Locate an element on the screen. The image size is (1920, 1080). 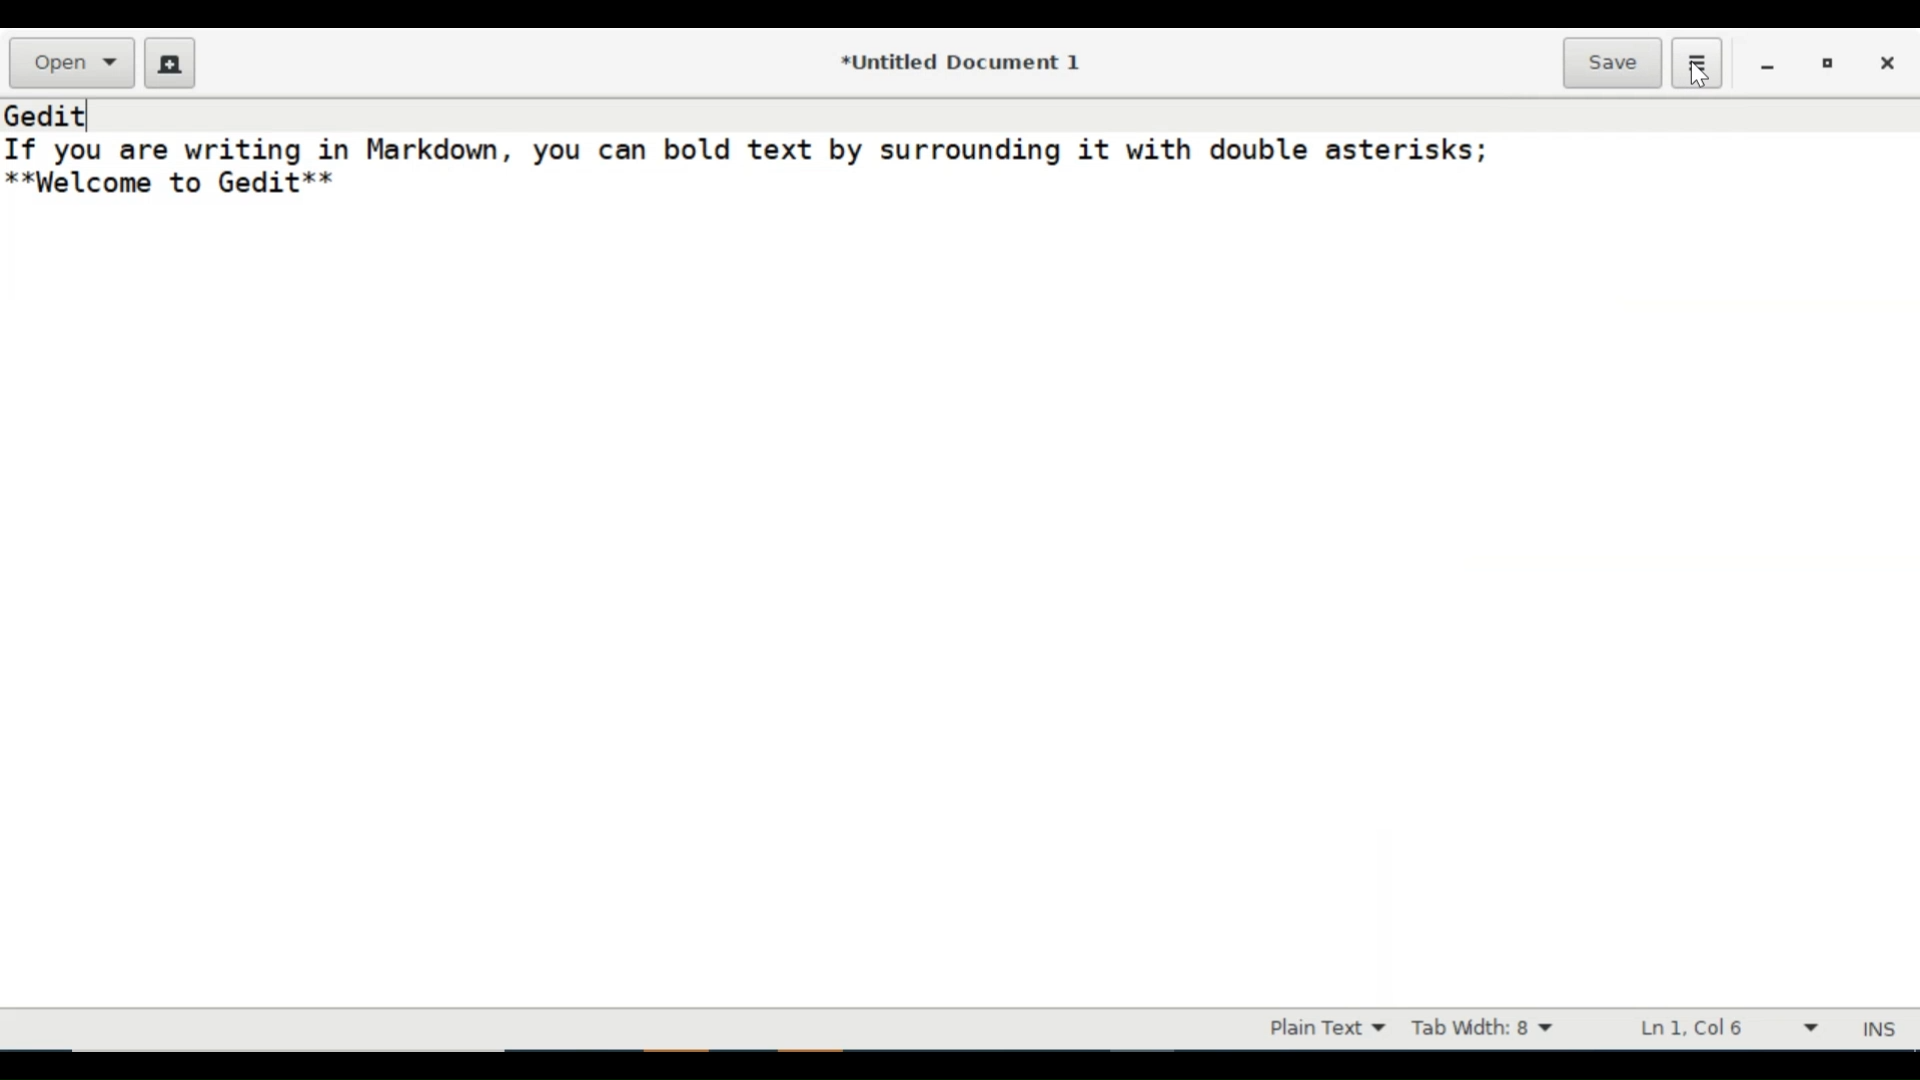
Open is located at coordinates (71, 62).